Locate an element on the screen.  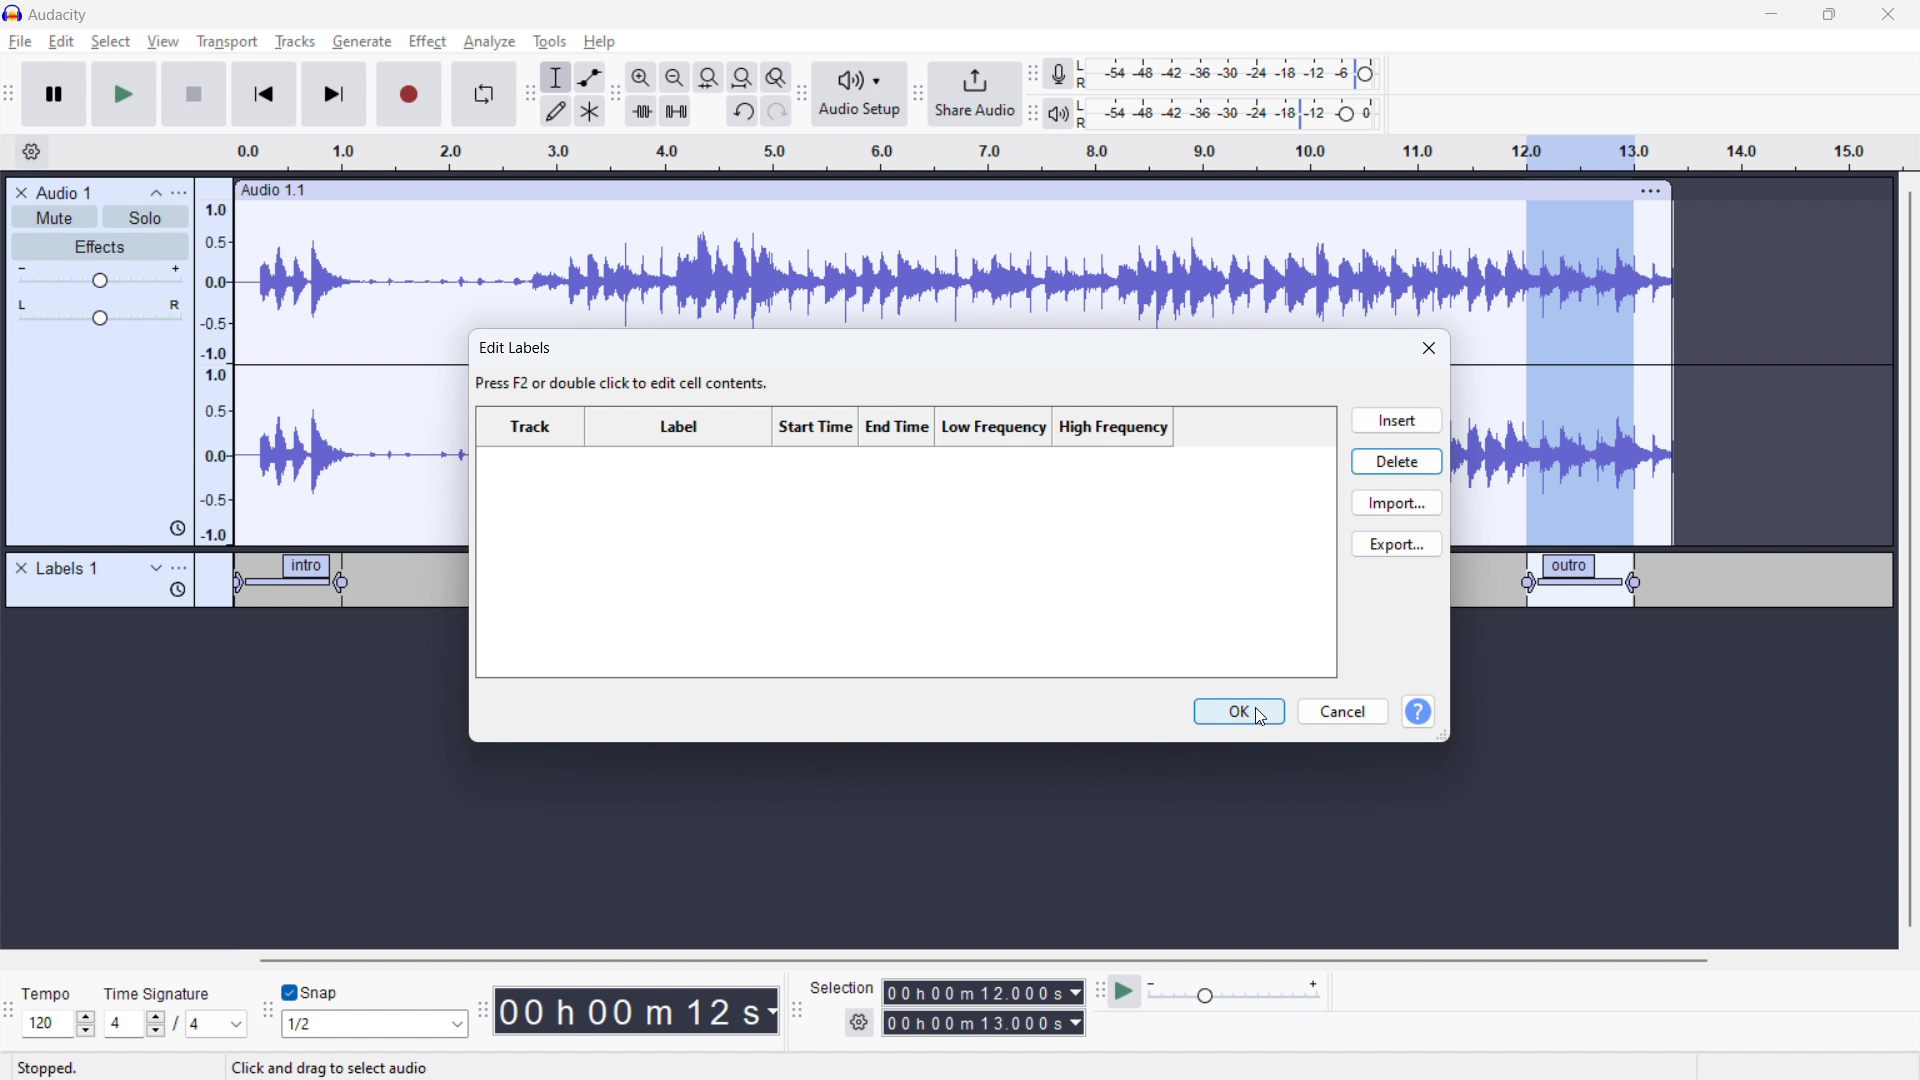
transport is located at coordinates (227, 41).